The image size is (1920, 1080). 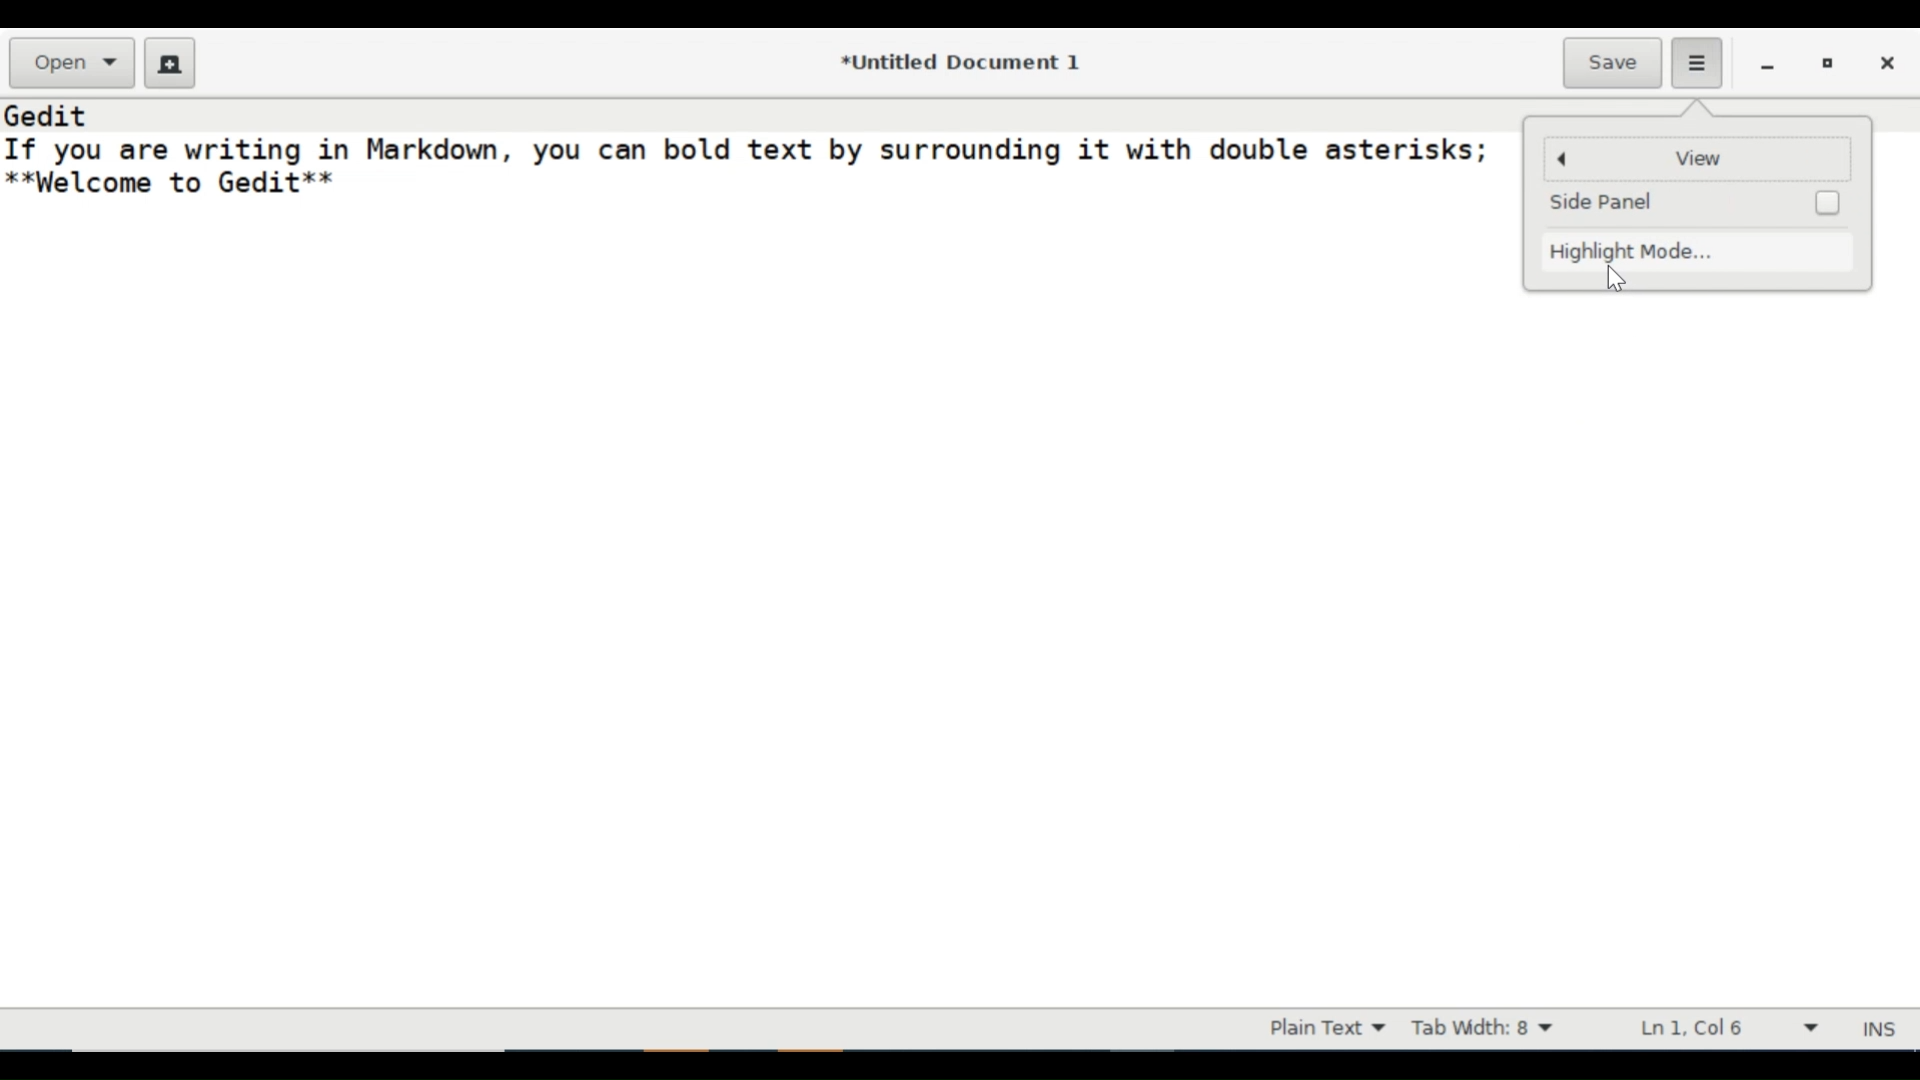 I want to click on Save, so click(x=1610, y=62).